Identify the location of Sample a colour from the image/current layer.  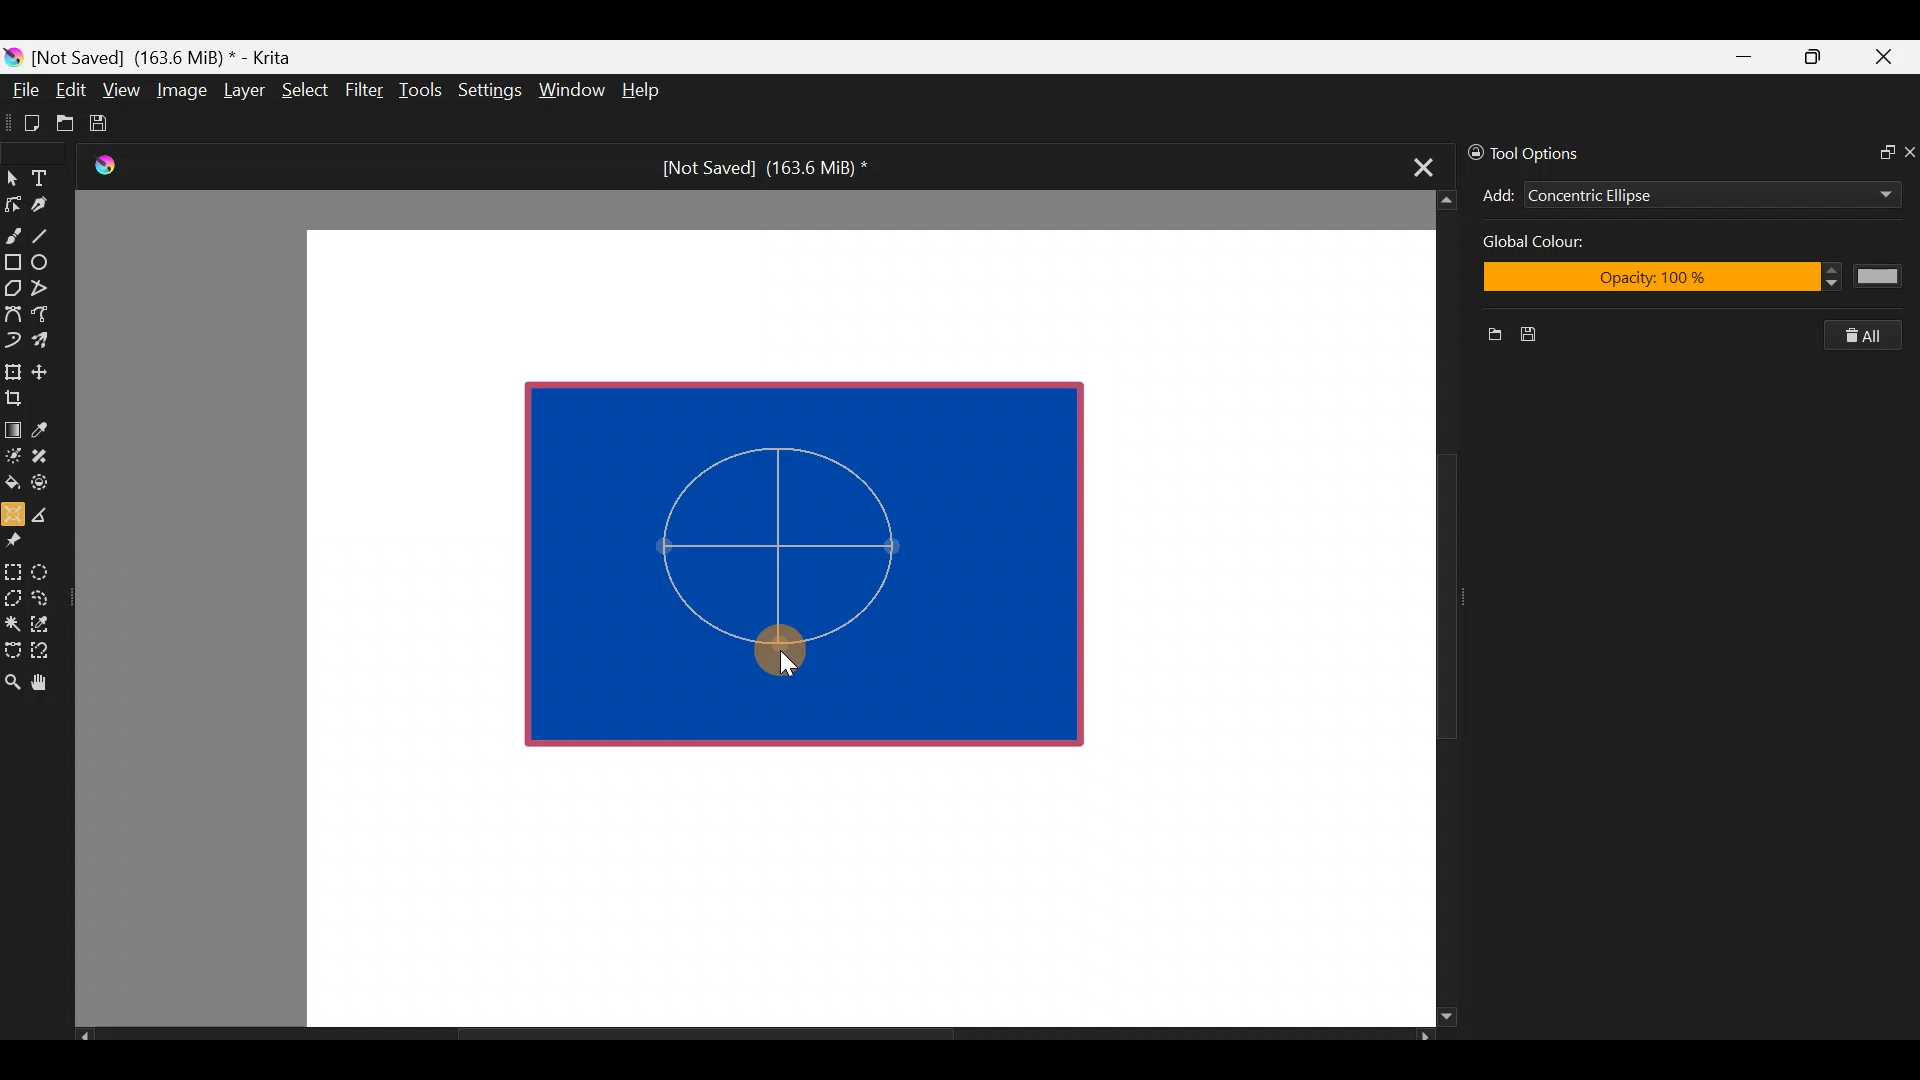
(47, 427).